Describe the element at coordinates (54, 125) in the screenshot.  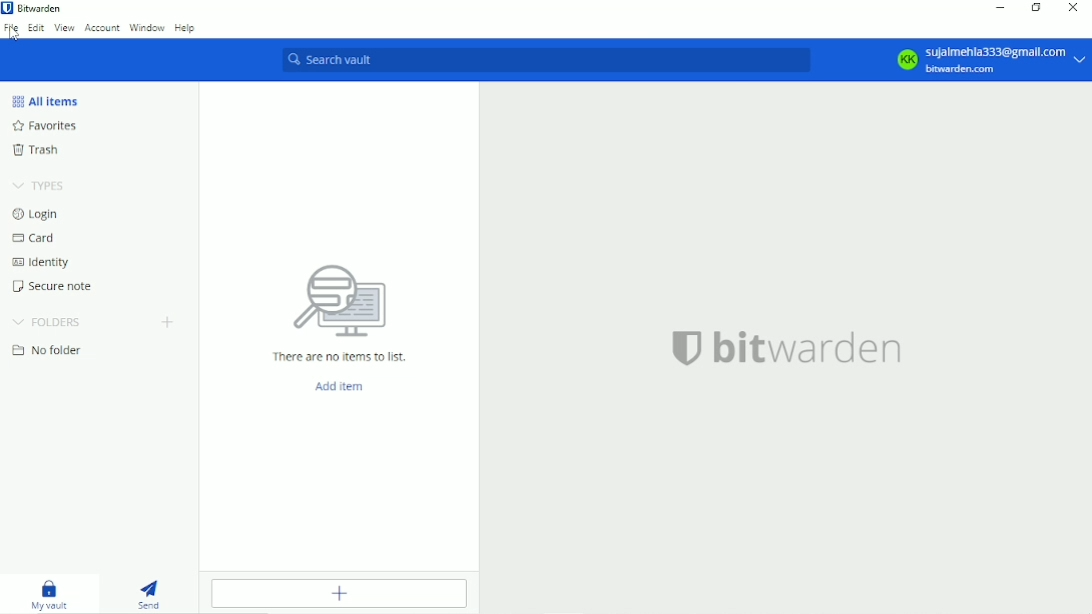
I see `Favorites` at that location.